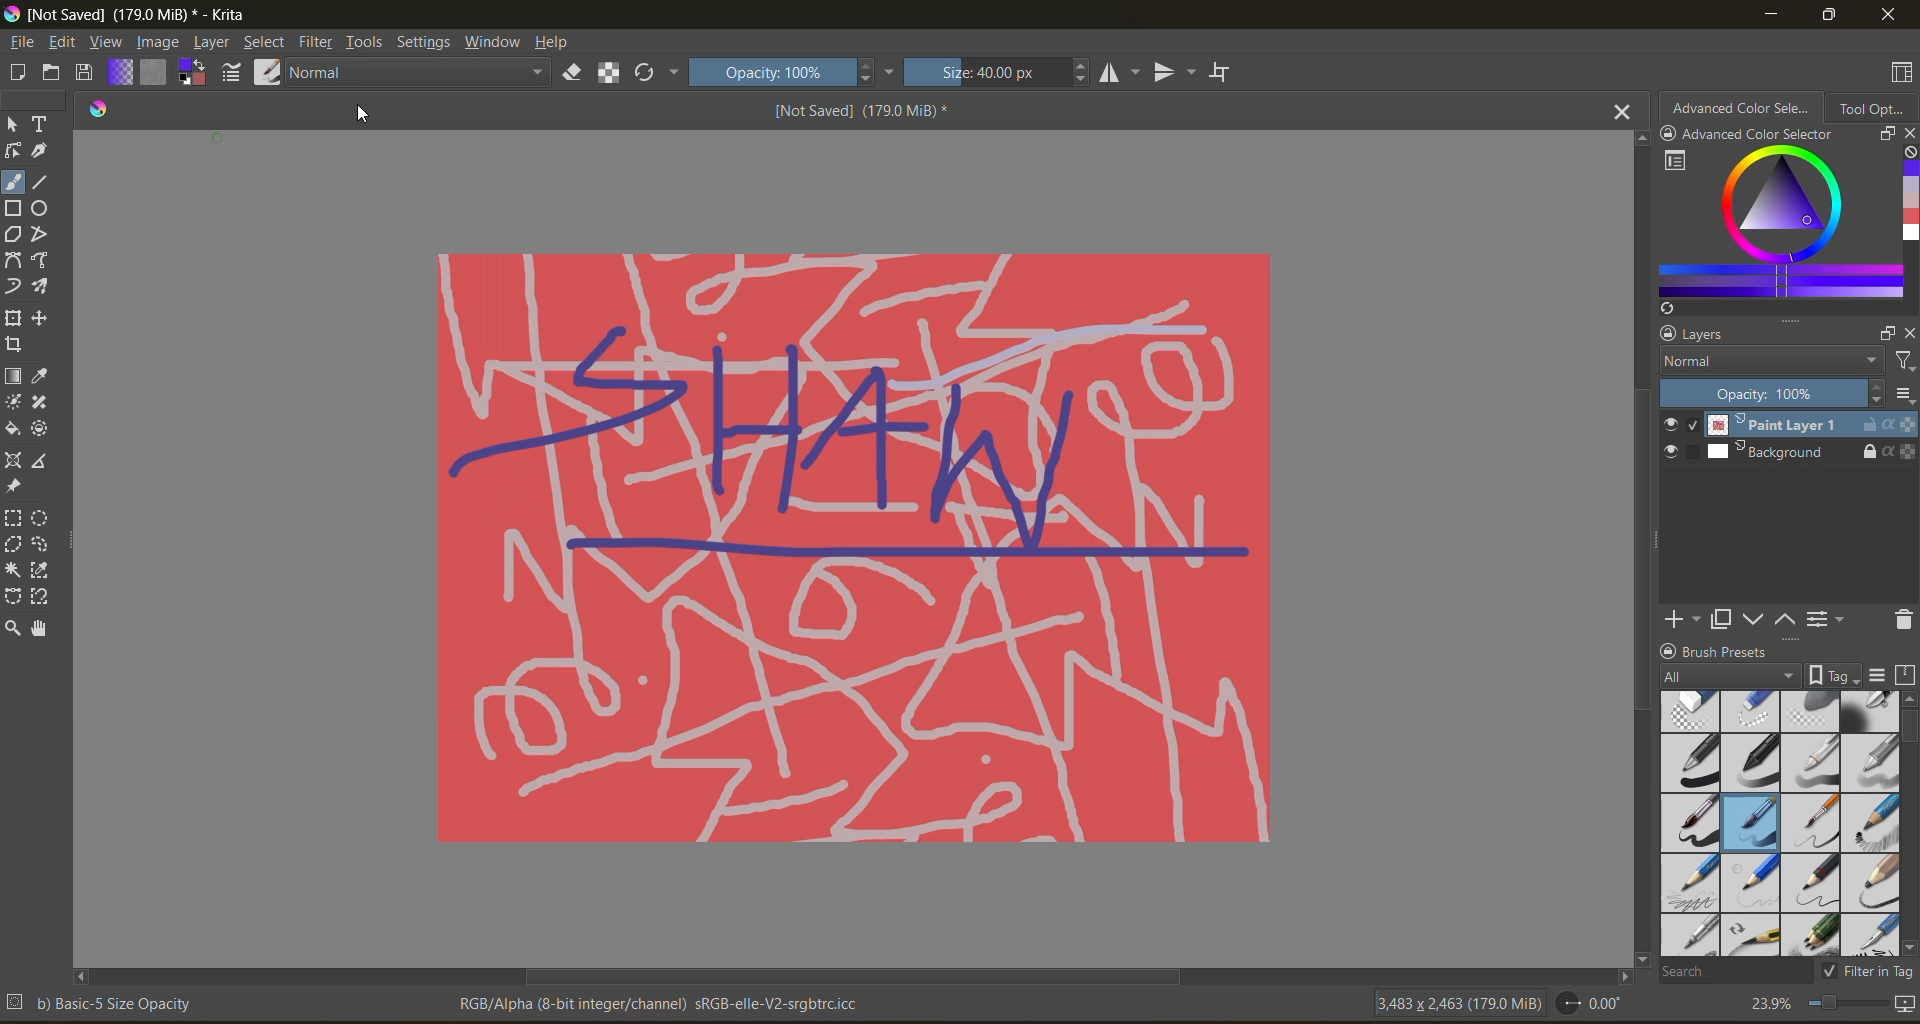  What do you see at coordinates (364, 42) in the screenshot?
I see `tools` at bounding box center [364, 42].